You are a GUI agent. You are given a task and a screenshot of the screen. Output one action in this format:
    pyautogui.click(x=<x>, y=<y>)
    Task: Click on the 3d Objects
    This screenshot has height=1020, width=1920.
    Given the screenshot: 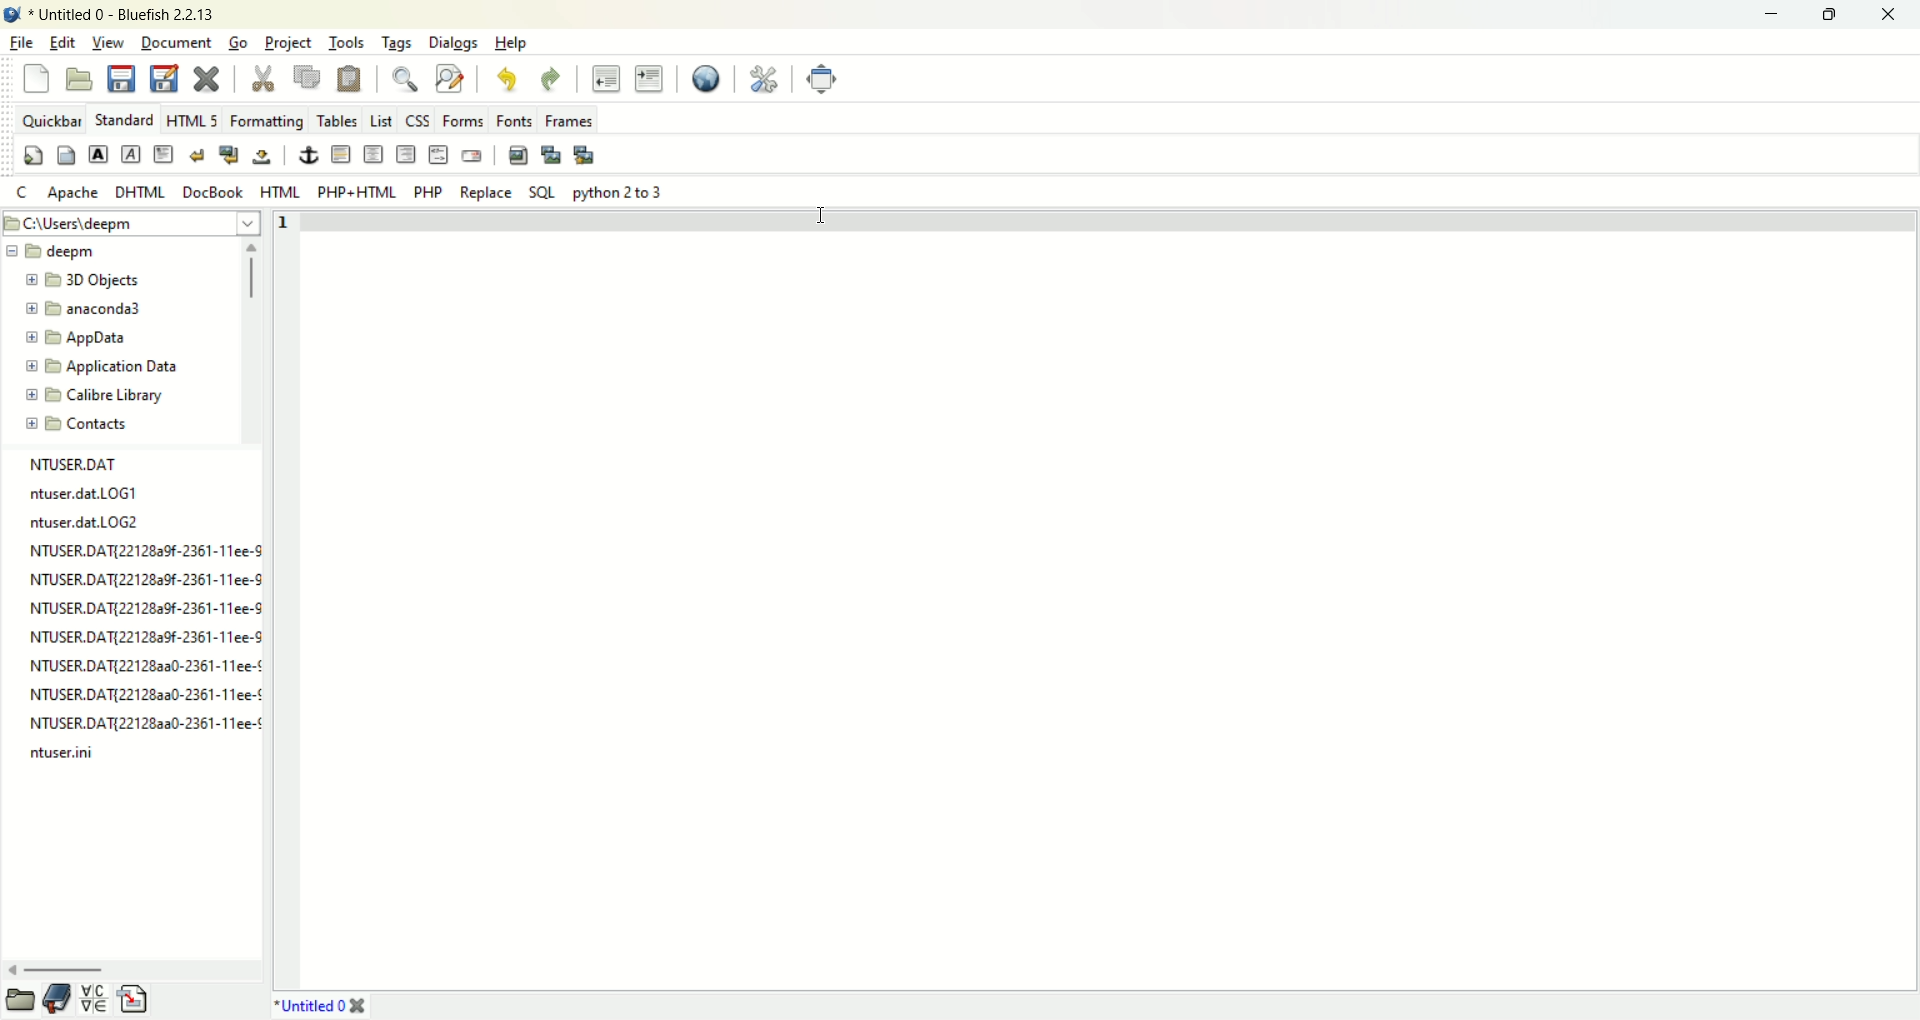 What is the action you would take?
    pyautogui.click(x=90, y=279)
    